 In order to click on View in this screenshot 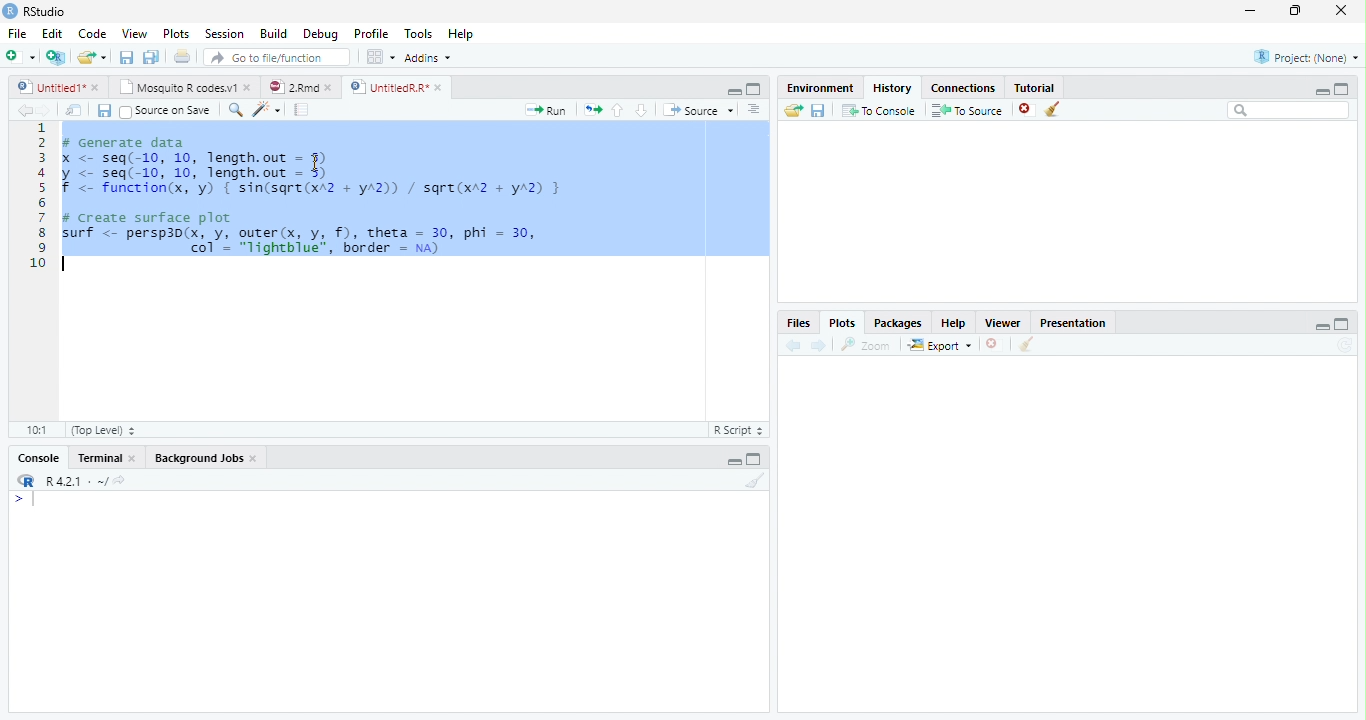, I will do `click(134, 33)`.